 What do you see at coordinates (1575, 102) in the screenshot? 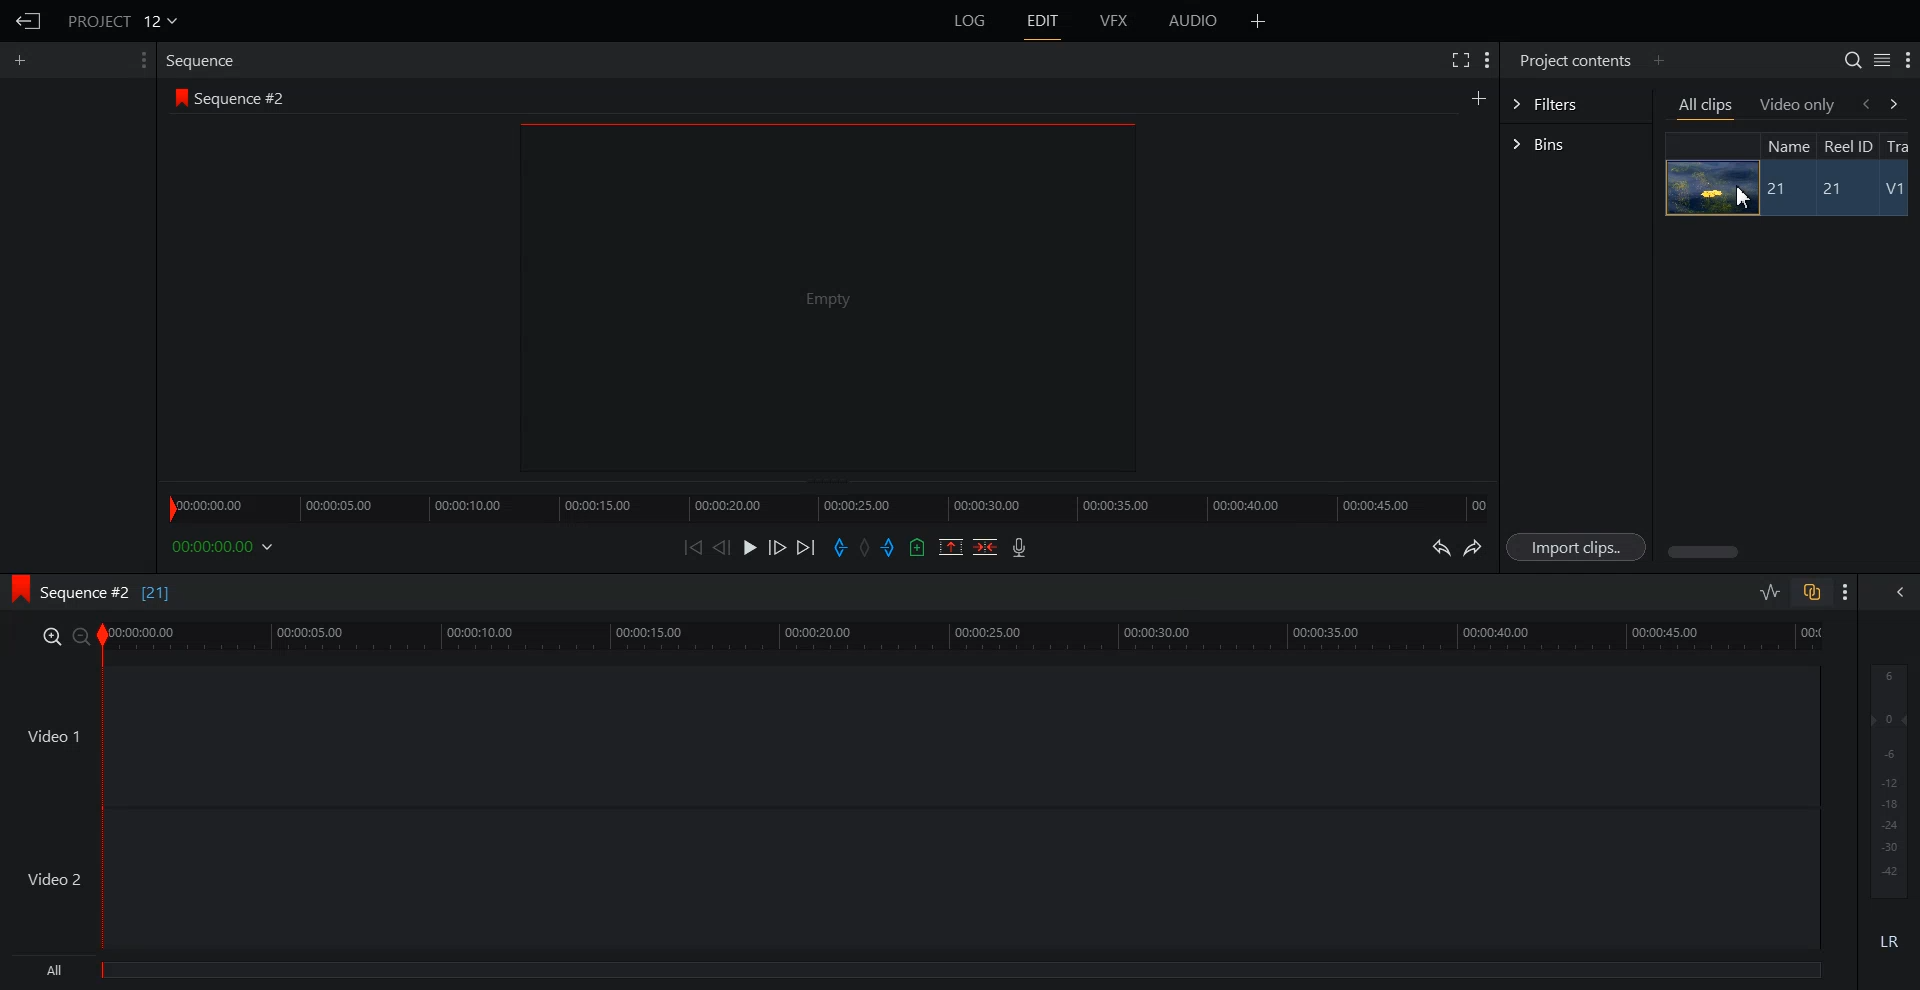
I see `Filters` at bounding box center [1575, 102].